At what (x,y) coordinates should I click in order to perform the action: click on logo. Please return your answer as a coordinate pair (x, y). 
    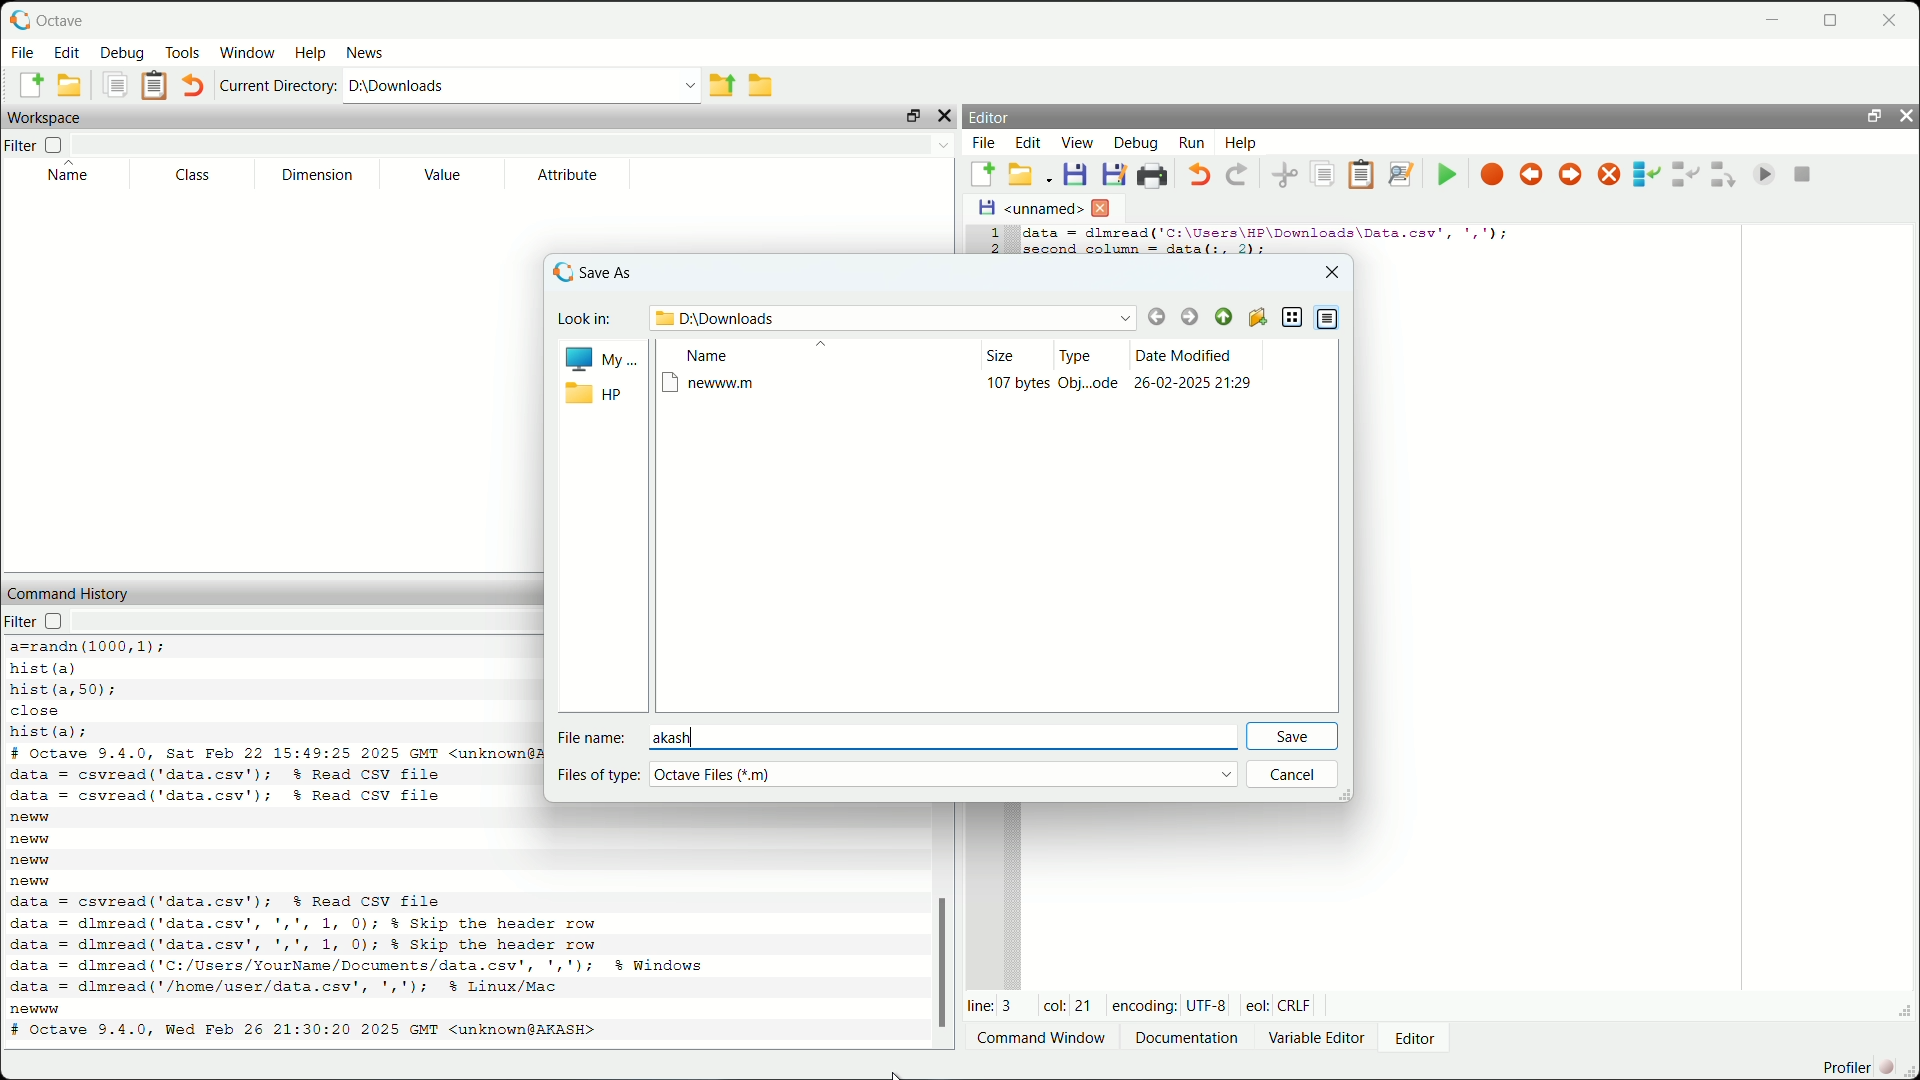
    Looking at the image, I should click on (561, 271).